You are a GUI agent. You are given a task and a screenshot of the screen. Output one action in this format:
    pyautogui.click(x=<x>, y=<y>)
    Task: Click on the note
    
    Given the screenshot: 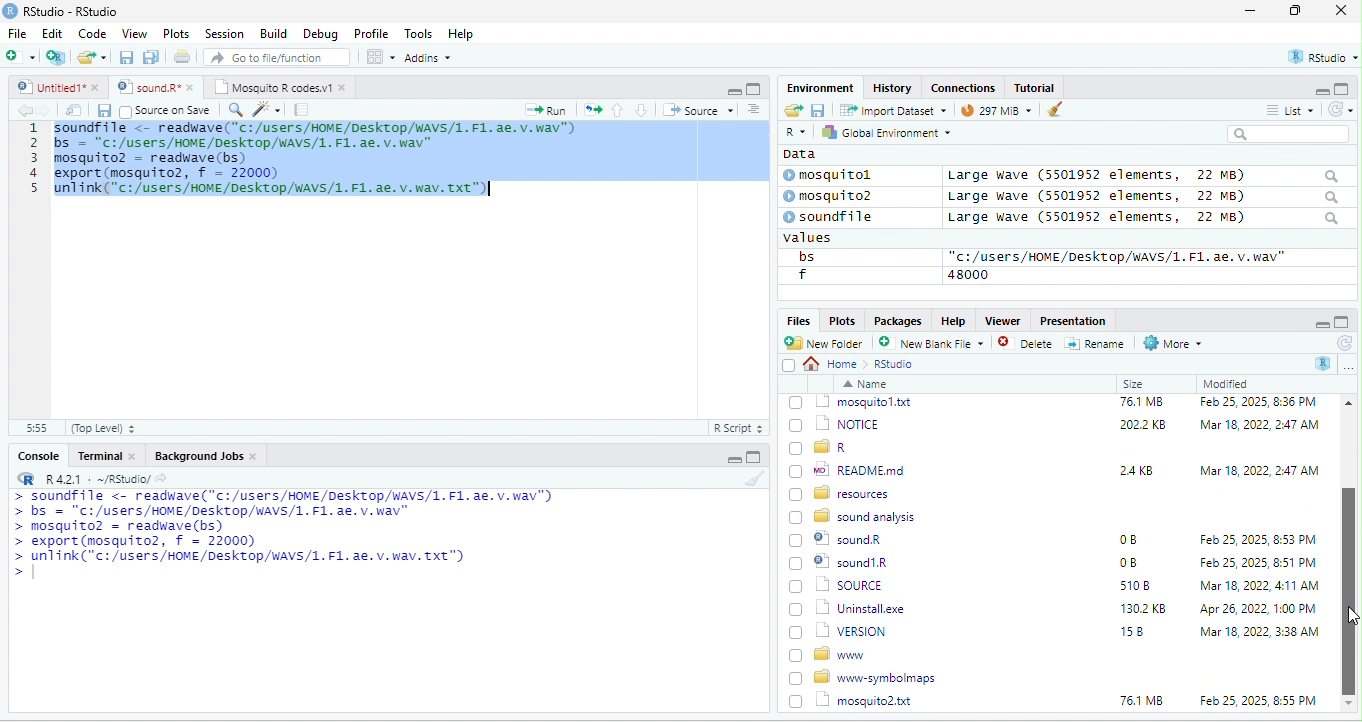 What is the action you would take?
    pyautogui.click(x=302, y=109)
    